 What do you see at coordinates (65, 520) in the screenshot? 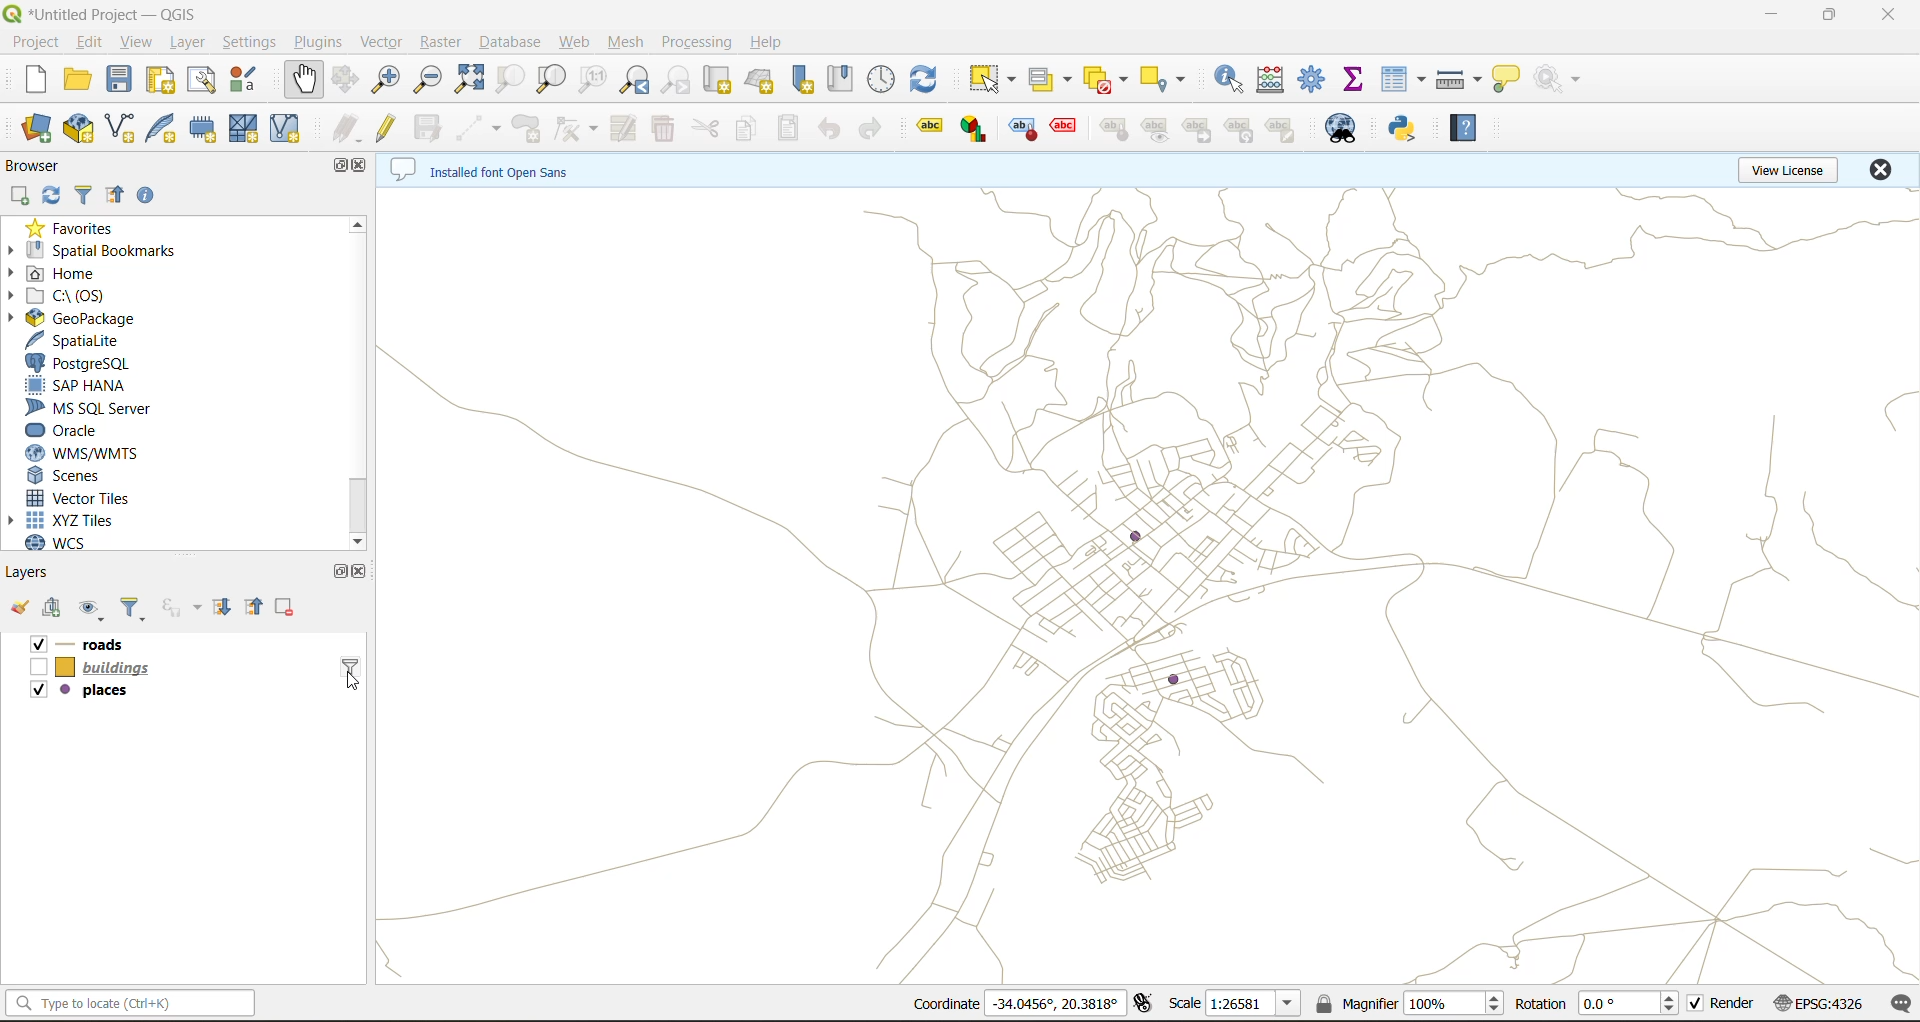
I see `xyz tiles` at bounding box center [65, 520].